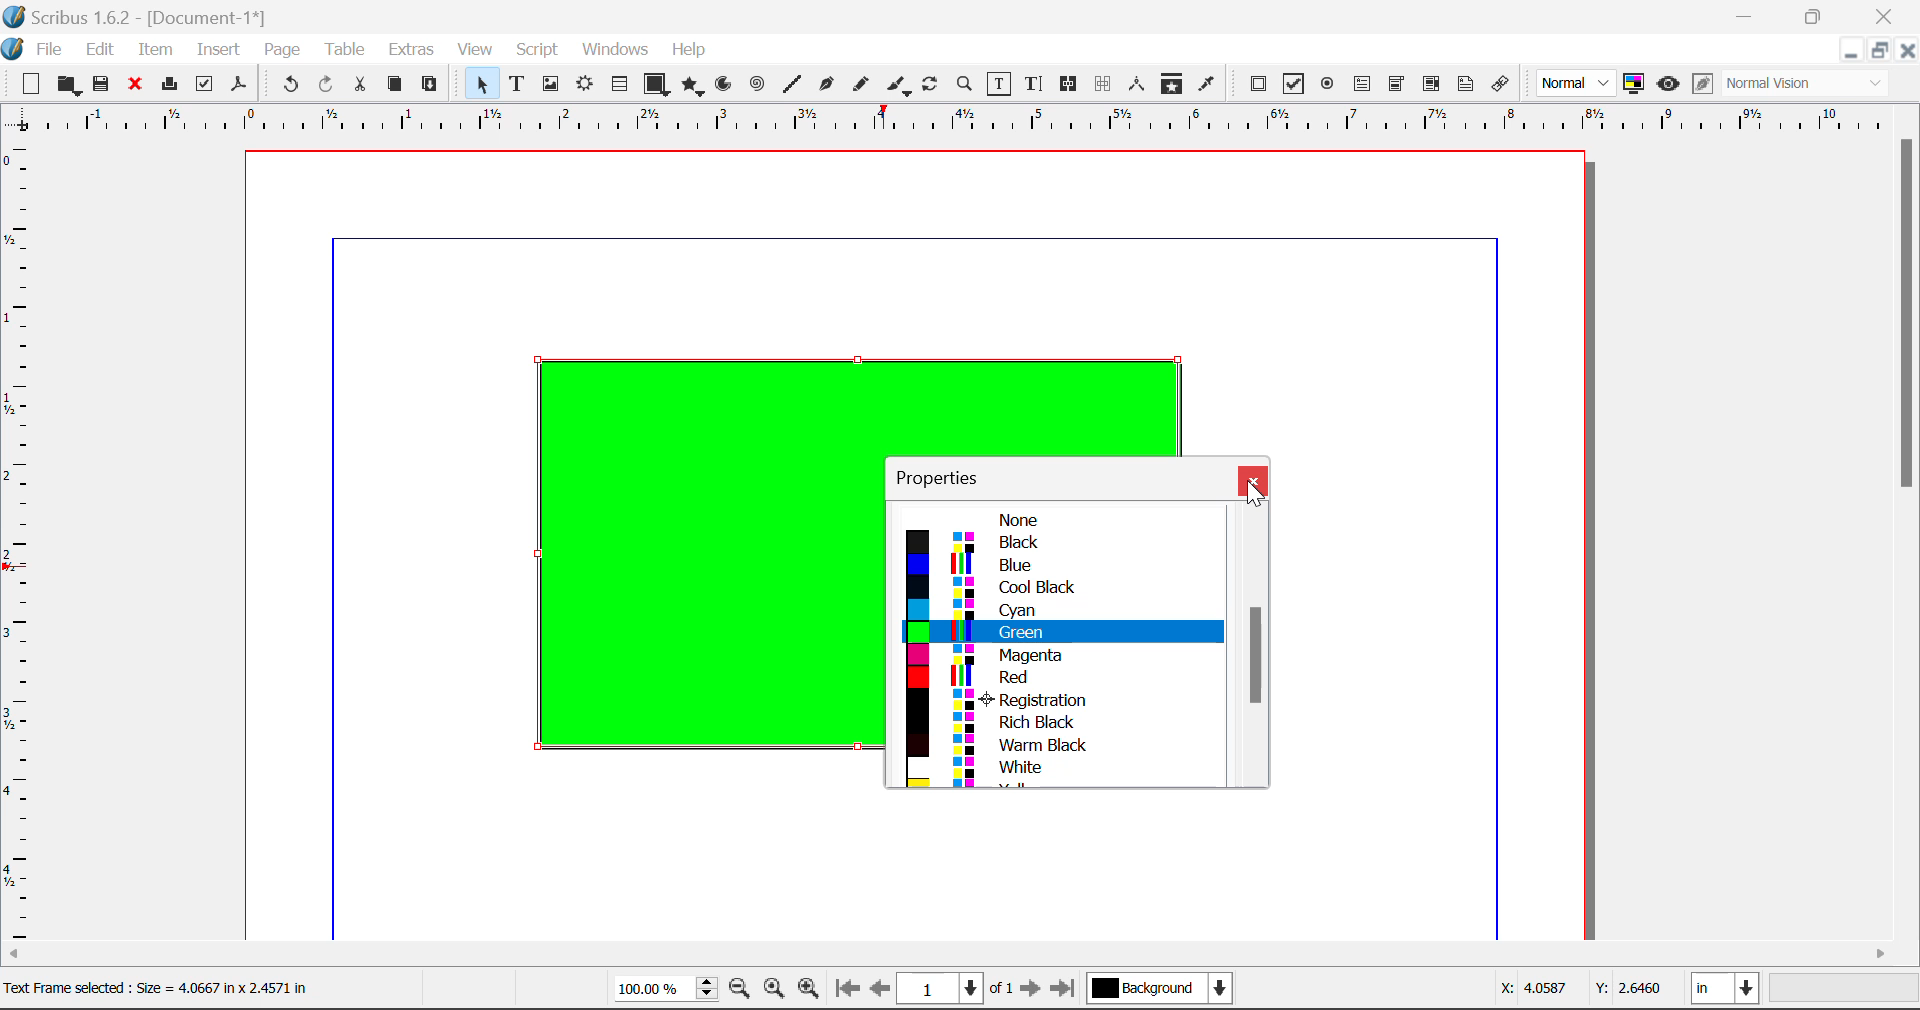  What do you see at coordinates (1577, 84) in the screenshot?
I see `Preview Mode` at bounding box center [1577, 84].